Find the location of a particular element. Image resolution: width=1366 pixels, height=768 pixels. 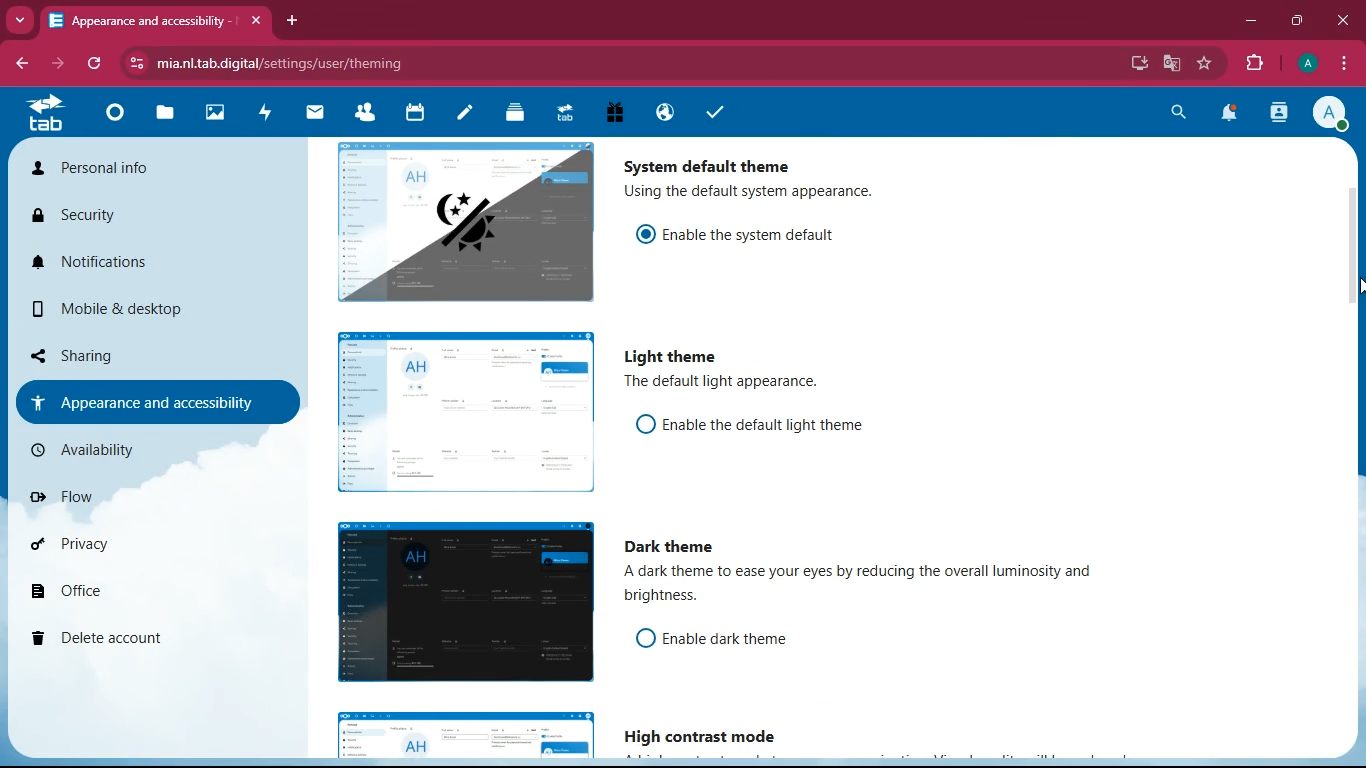

profile is located at coordinates (1309, 63).